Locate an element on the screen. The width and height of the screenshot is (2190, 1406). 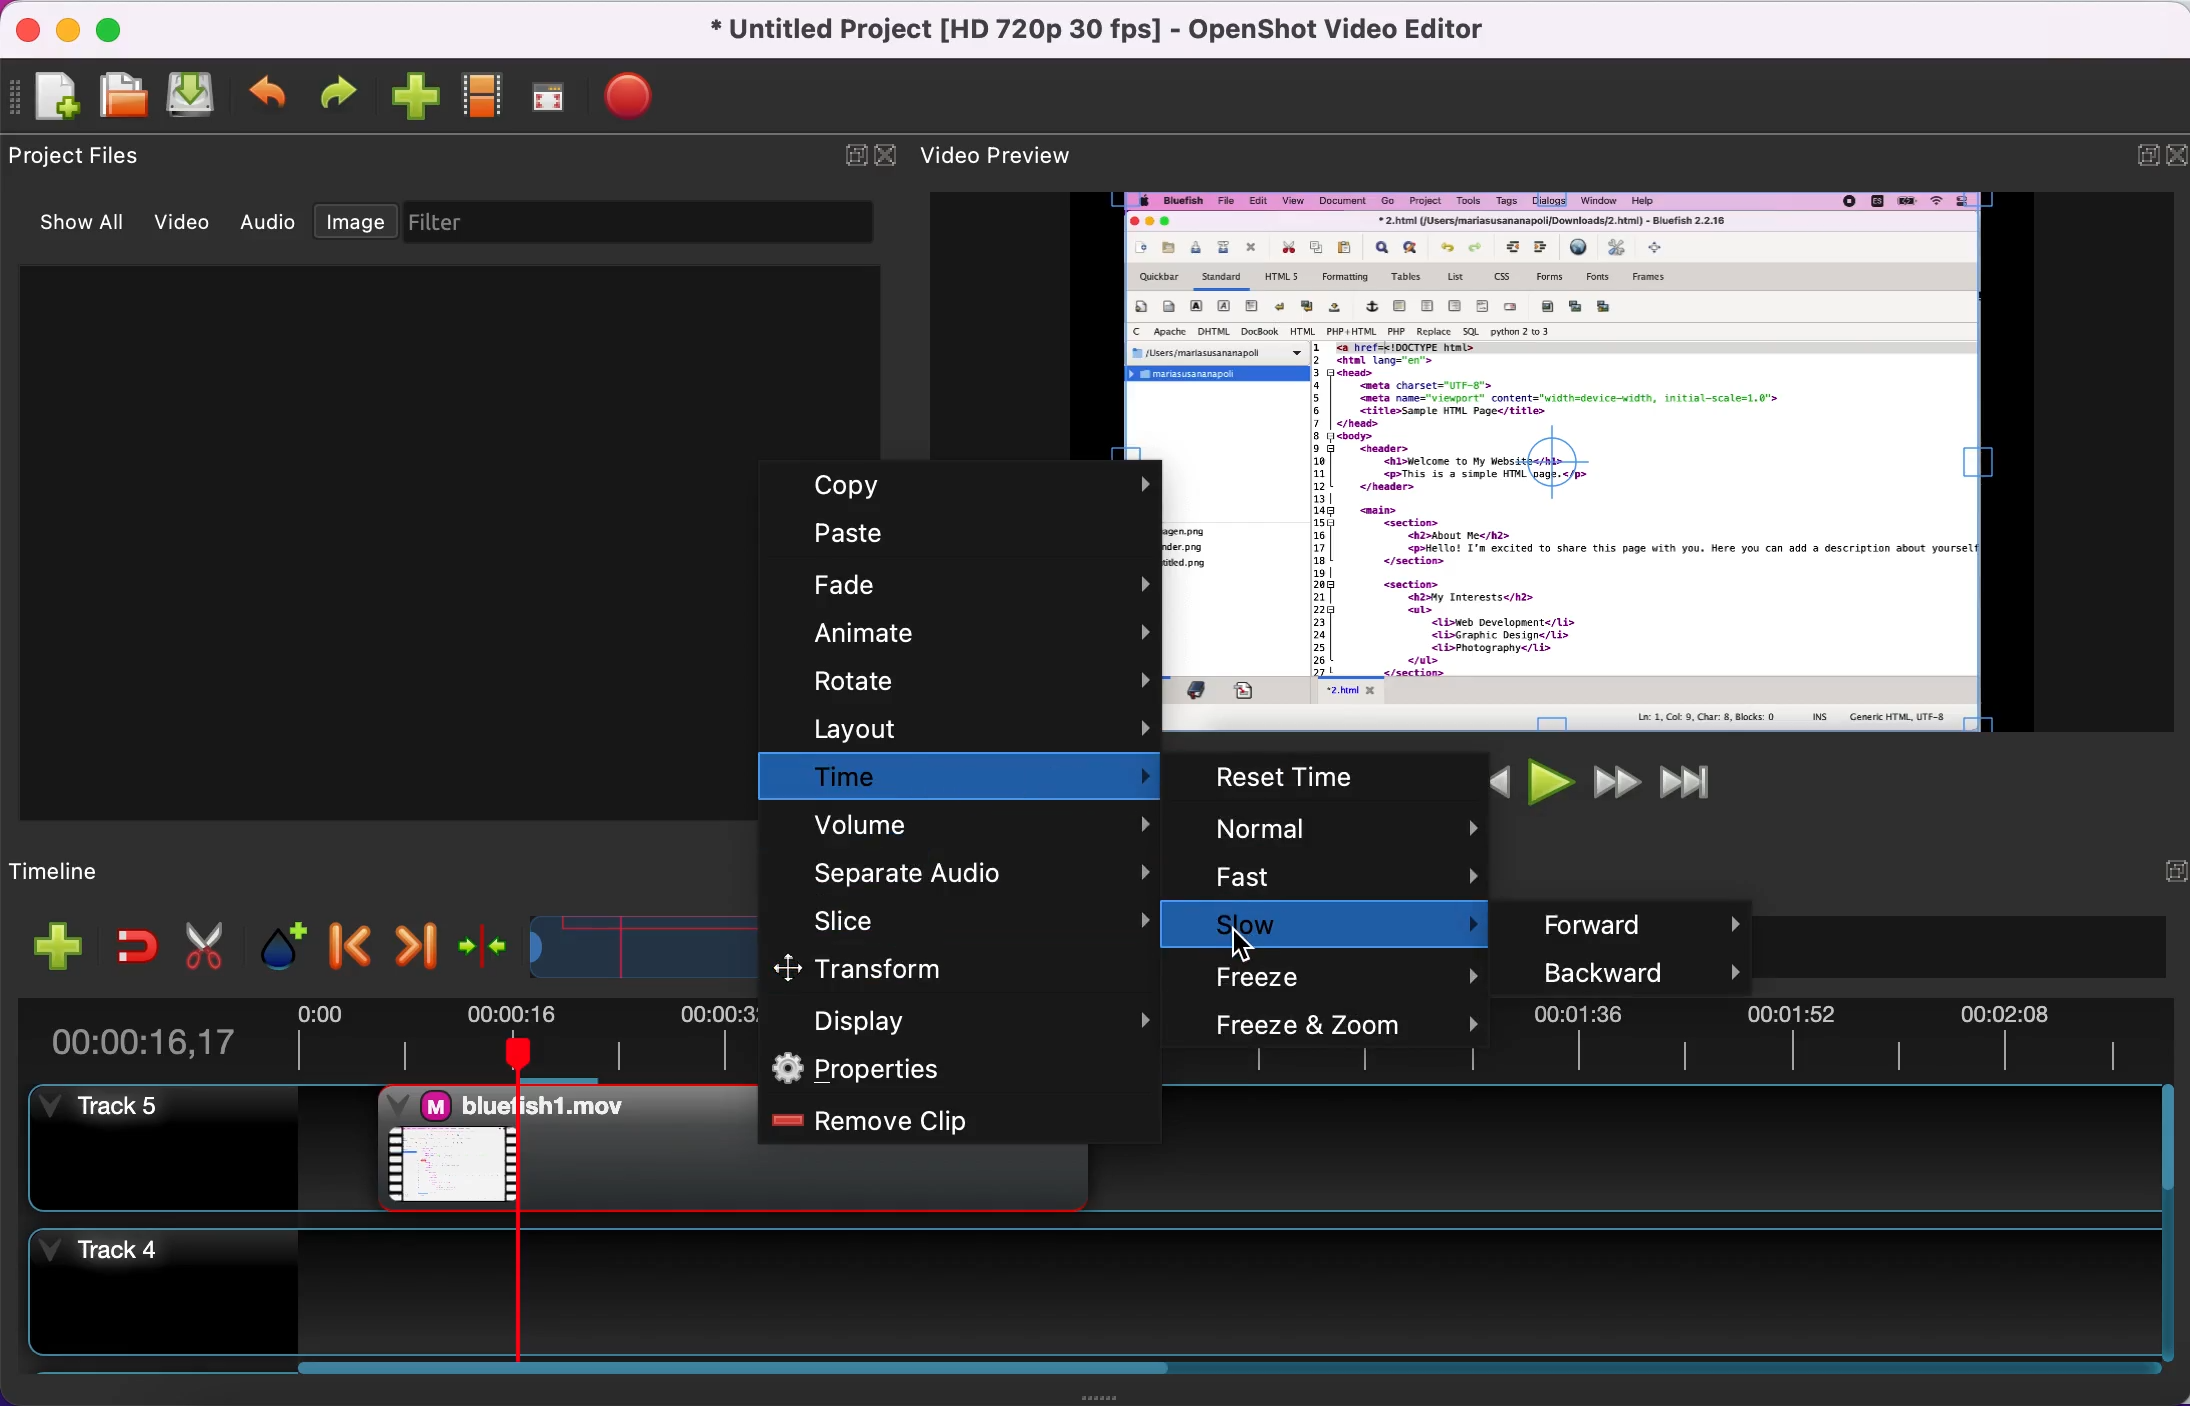
undo is located at coordinates (272, 94).